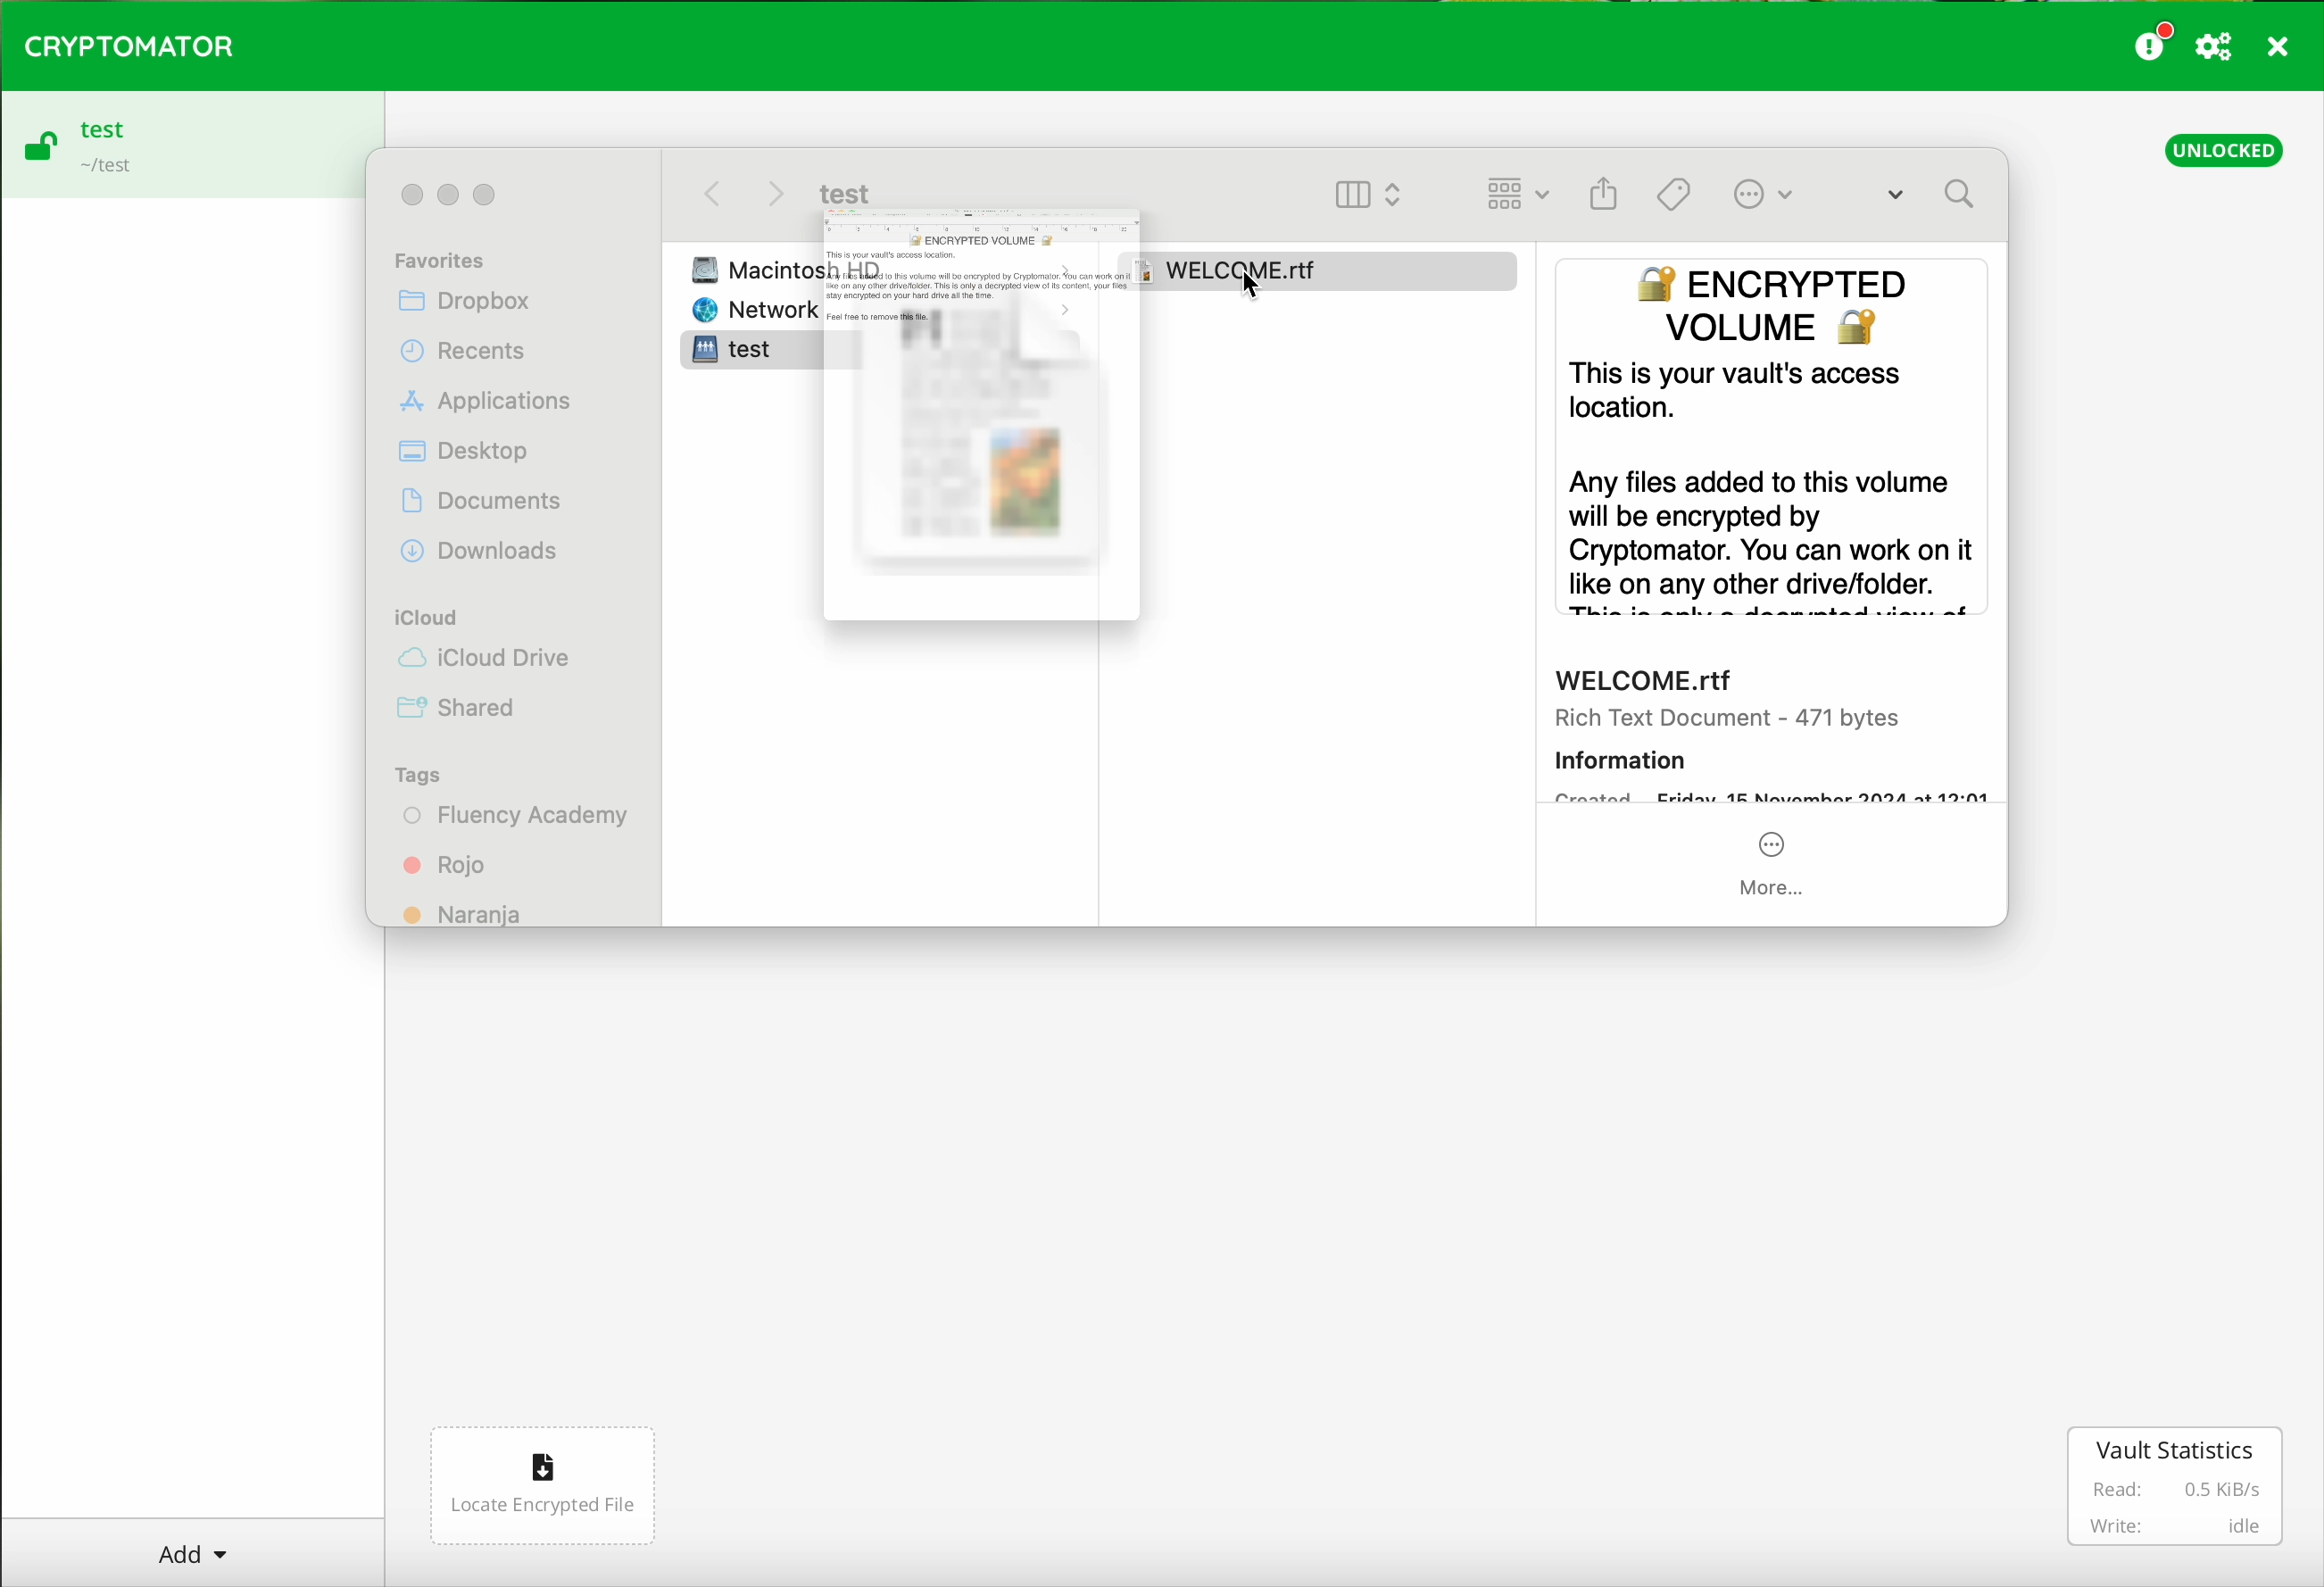 The height and width of the screenshot is (1587, 2324). I want to click on Dropbox, so click(468, 303).